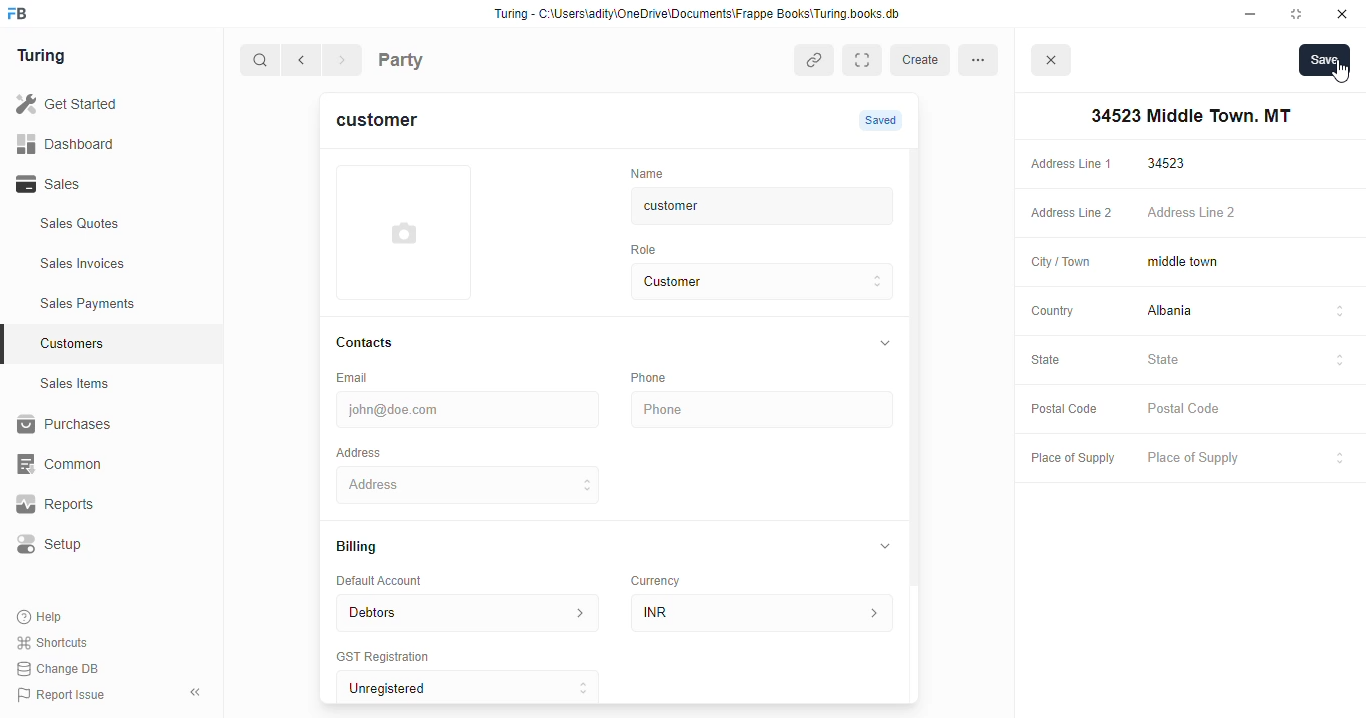 The width and height of the screenshot is (1366, 718). What do you see at coordinates (1068, 459) in the screenshot?
I see `Place of Supply` at bounding box center [1068, 459].